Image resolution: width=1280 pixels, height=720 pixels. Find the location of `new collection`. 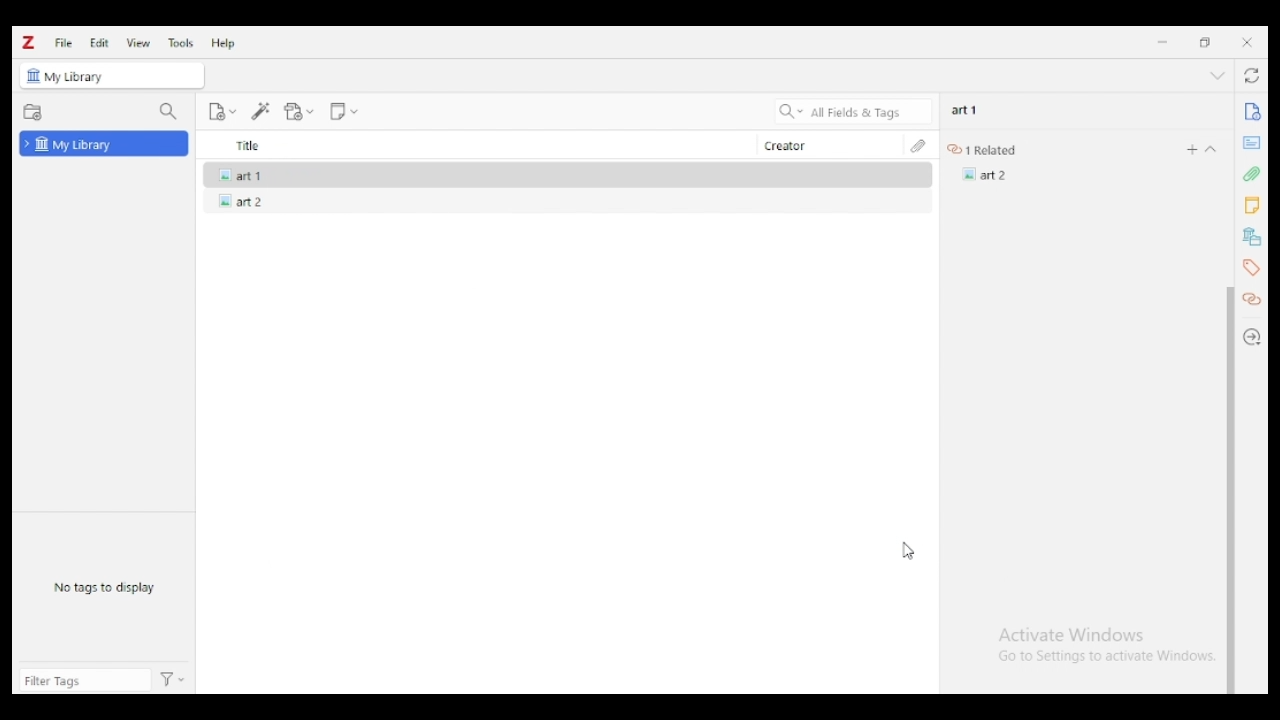

new collection is located at coordinates (33, 113).